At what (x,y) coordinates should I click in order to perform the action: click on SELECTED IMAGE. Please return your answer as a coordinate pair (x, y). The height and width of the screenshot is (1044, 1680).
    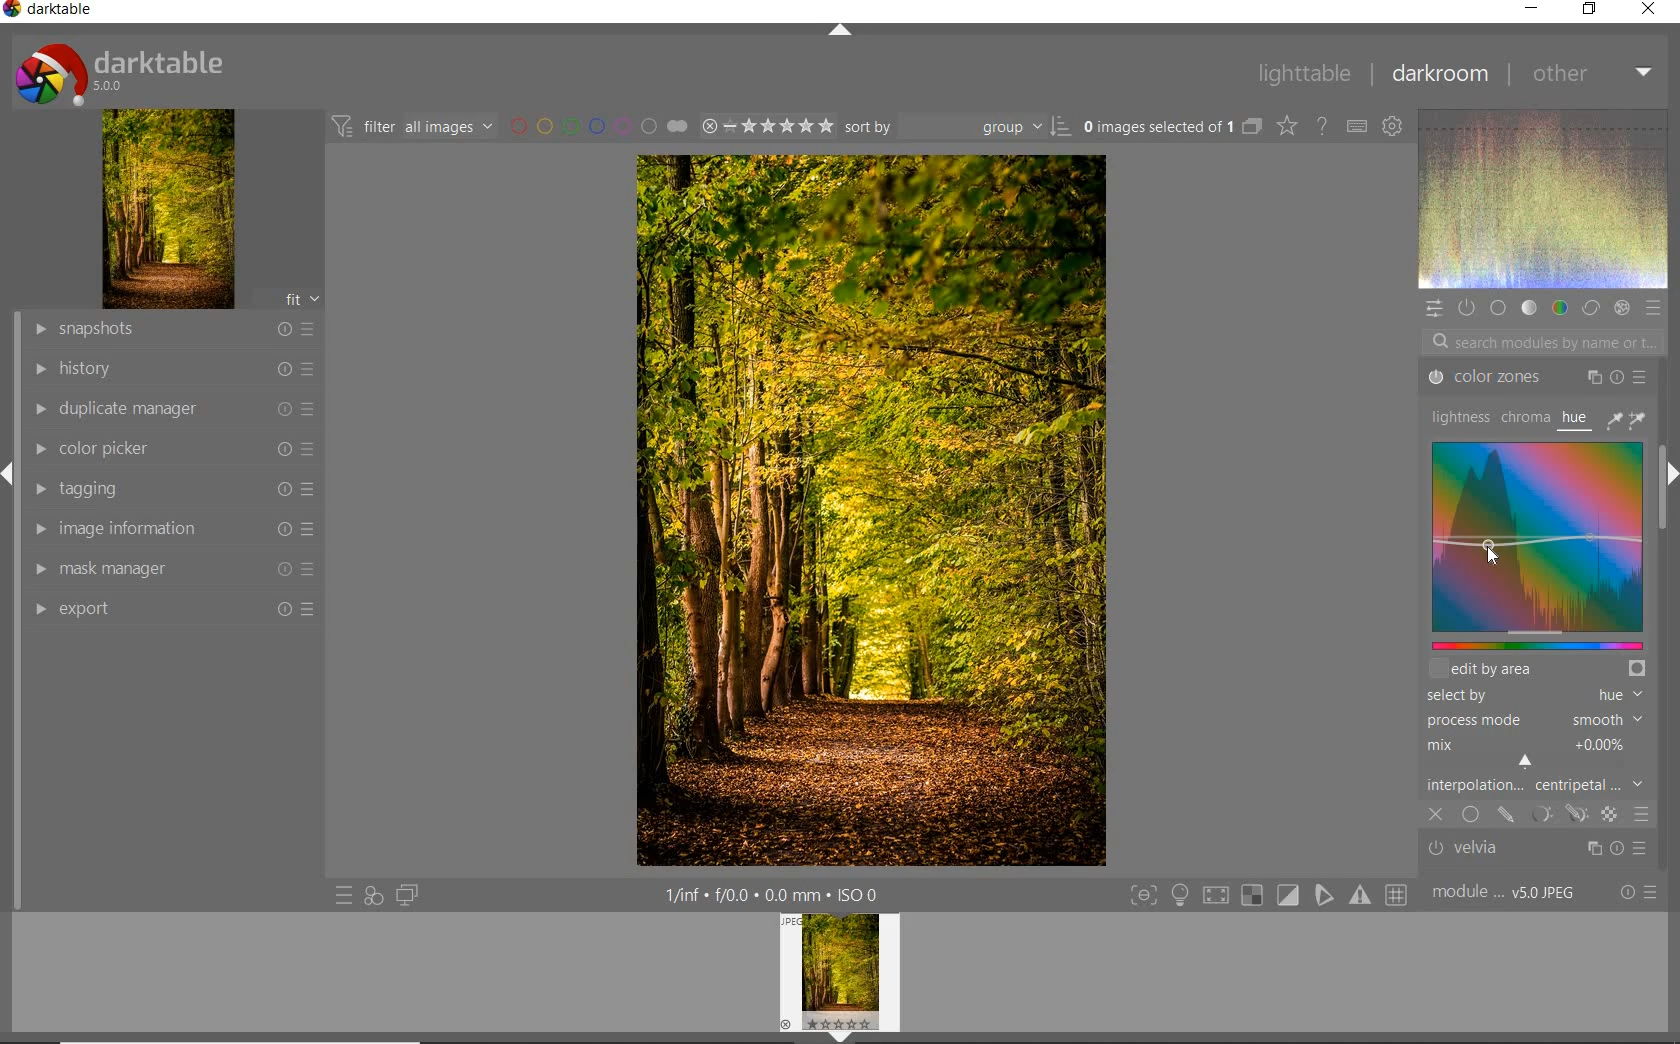
    Looking at the image, I should click on (872, 509).